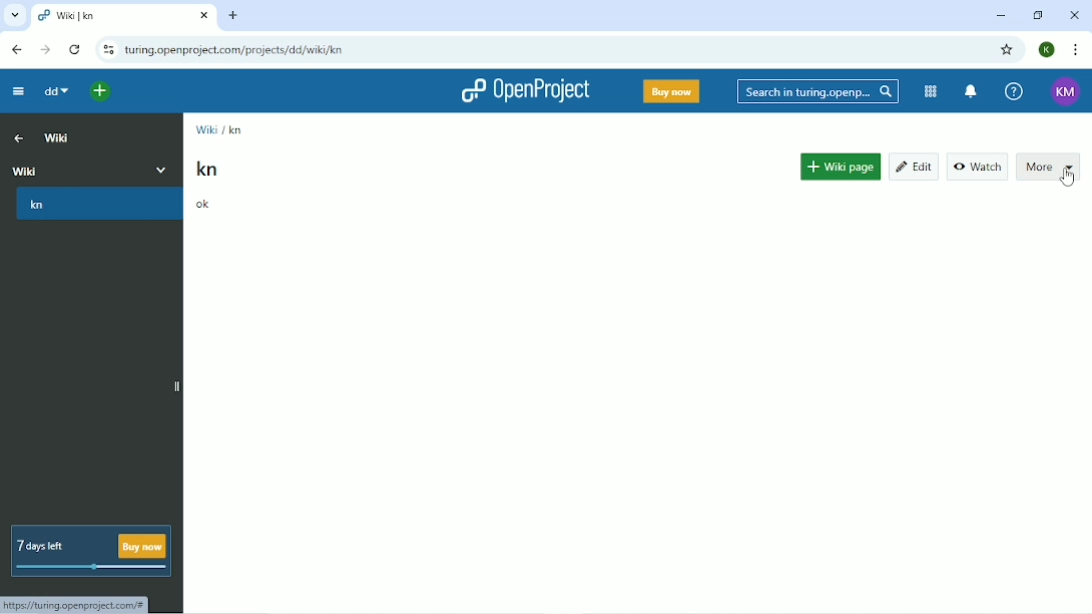 The width and height of the screenshot is (1092, 614). What do you see at coordinates (915, 161) in the screenshot?
I see `Edit` at bounding box center [915, 161].